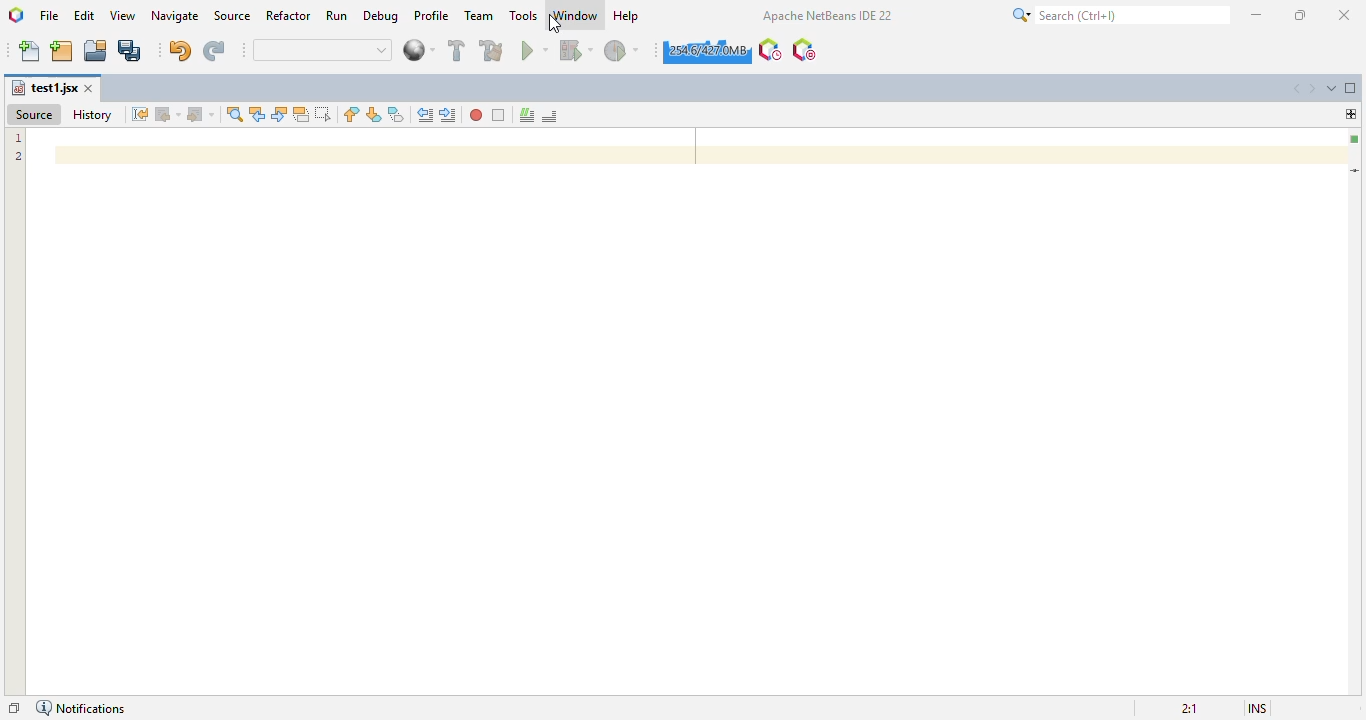 The width and height of the screenshot is (1366, 720). Describe the element at coordinates (576, 14) in the screenshot. I see `window` at that location.